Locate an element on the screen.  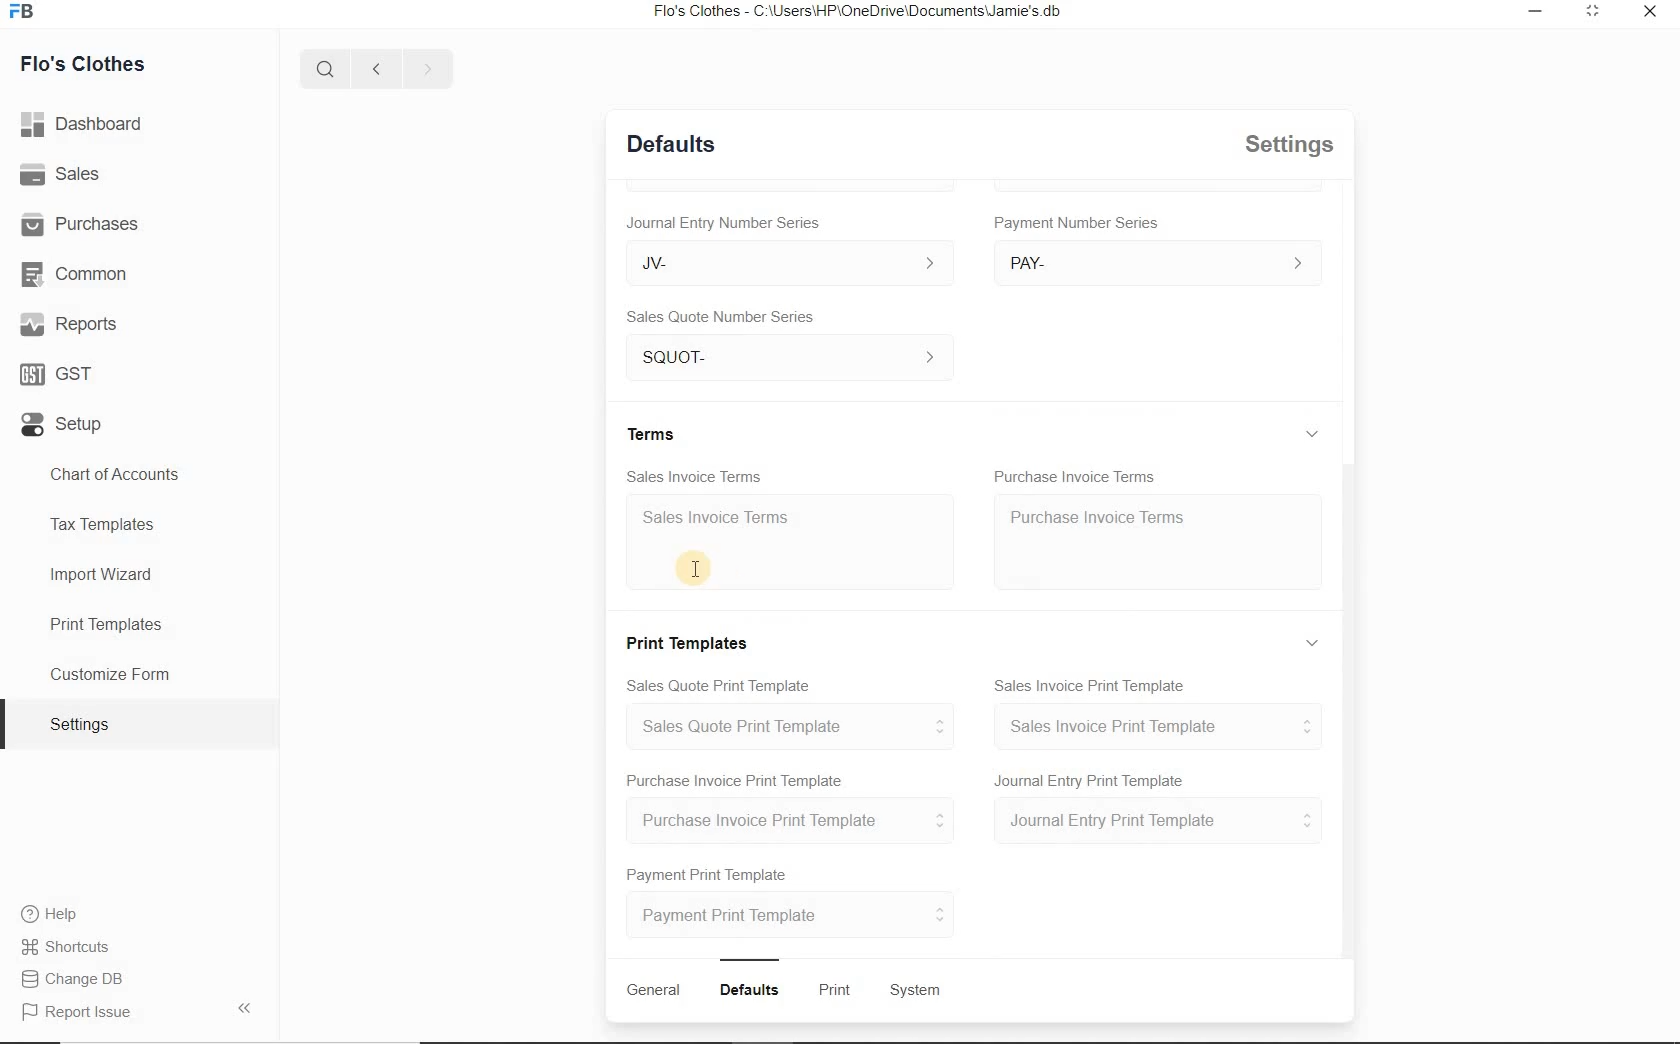
Import Wizard is located at coordinates (138, 576).